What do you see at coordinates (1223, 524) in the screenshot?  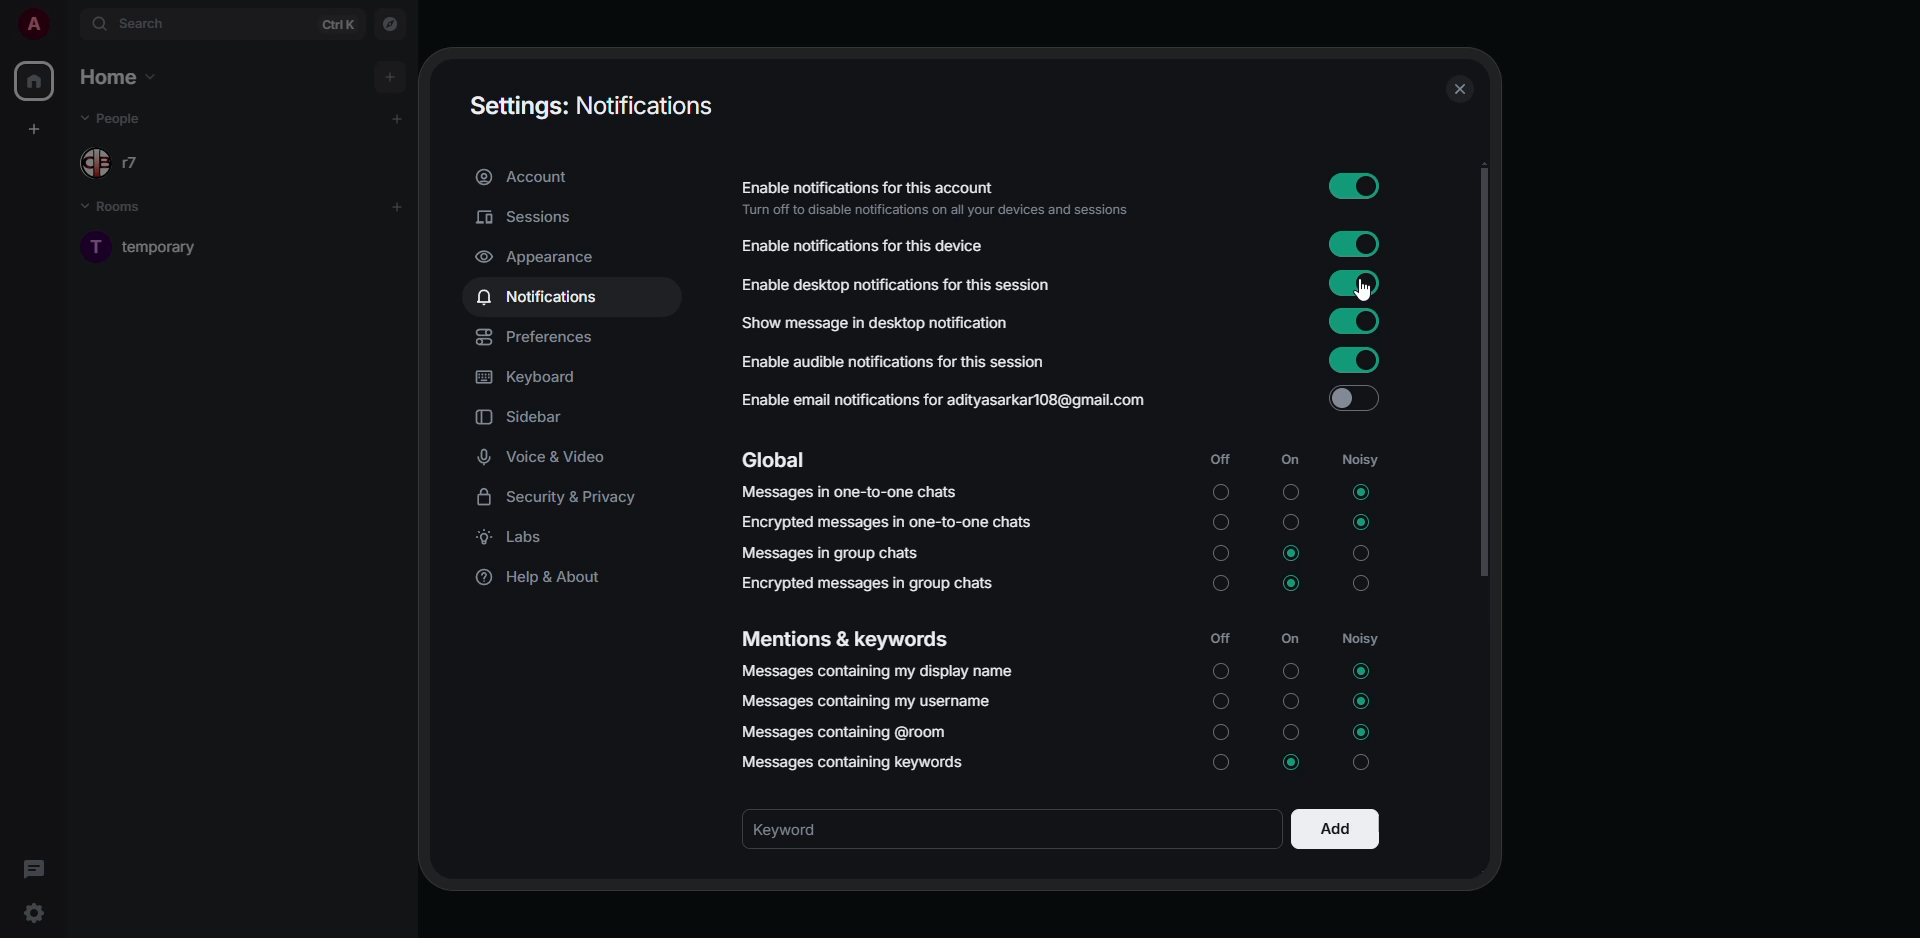 I see `turnon` at bounding box center [1223, 524].